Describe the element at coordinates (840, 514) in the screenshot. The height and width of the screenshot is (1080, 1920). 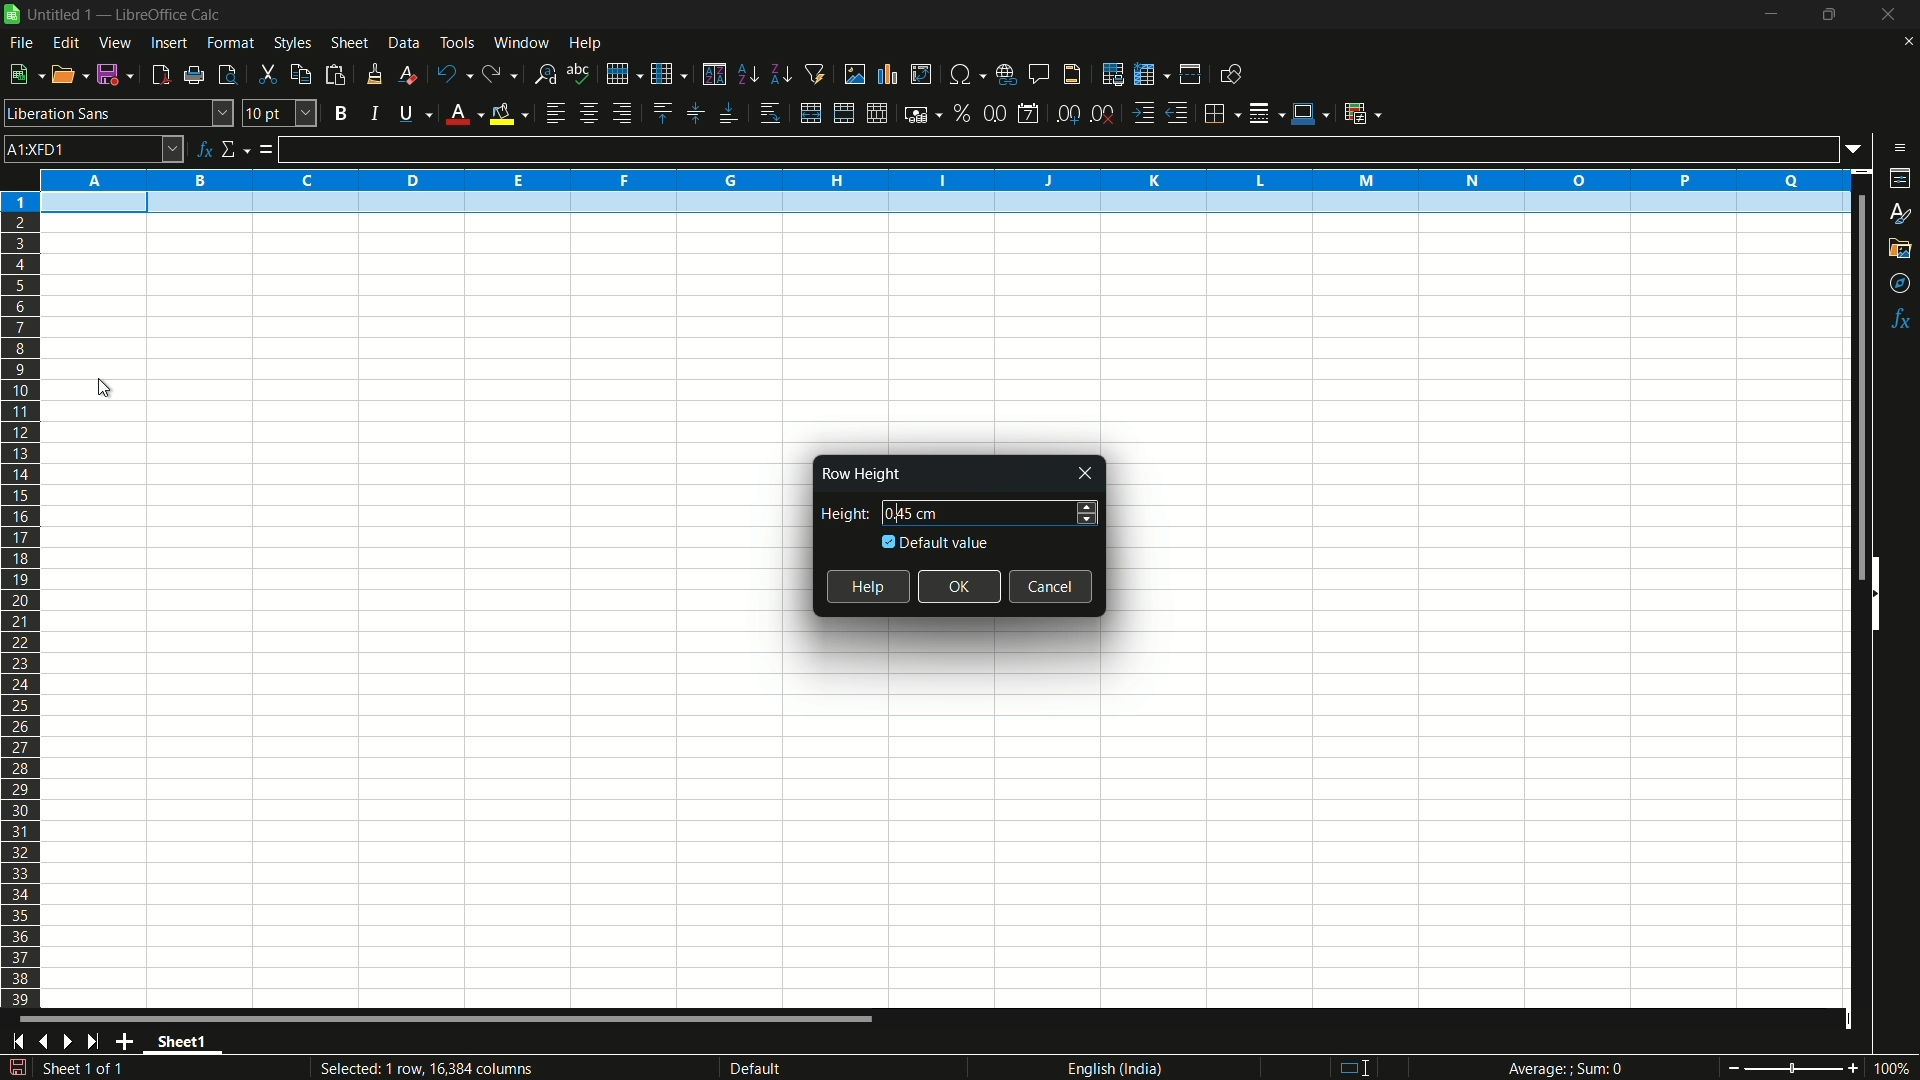
I see `height` at that location.